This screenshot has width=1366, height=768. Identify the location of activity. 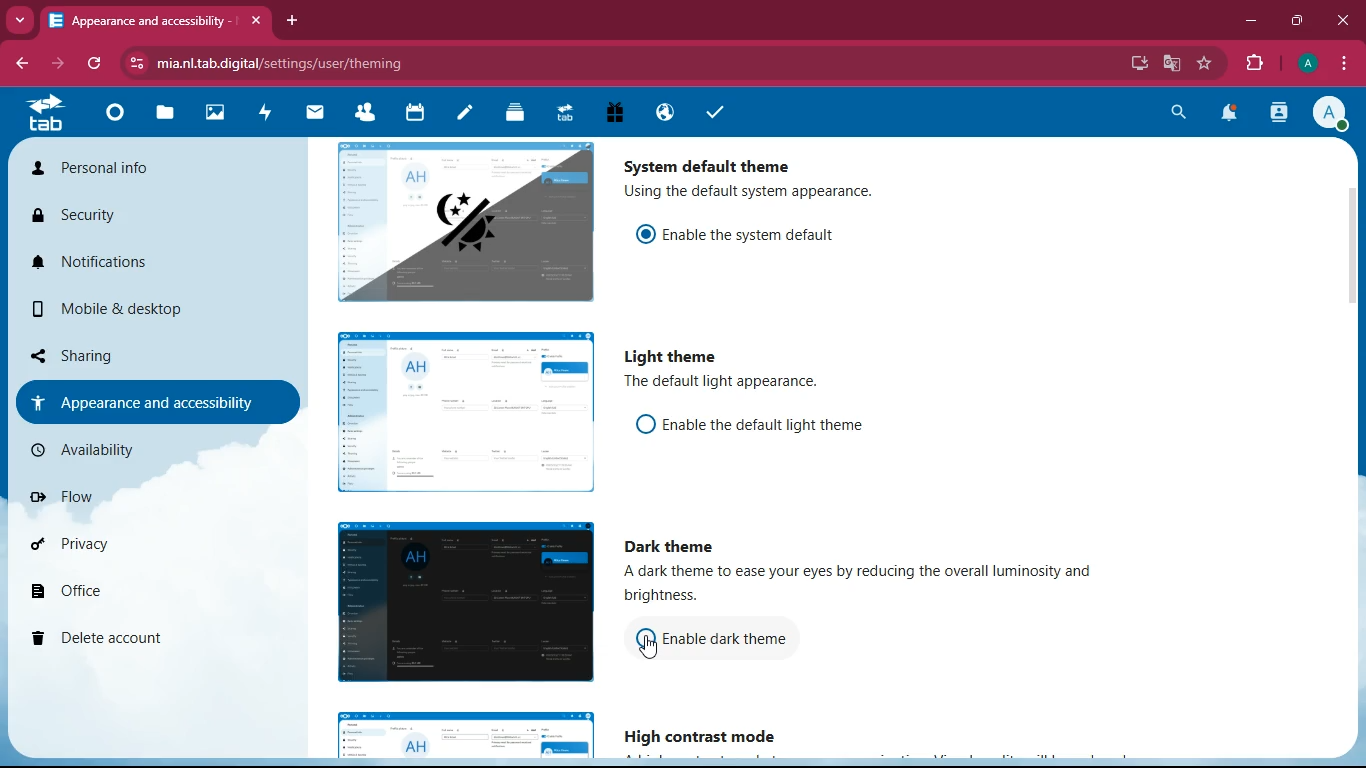
(1278, 114).